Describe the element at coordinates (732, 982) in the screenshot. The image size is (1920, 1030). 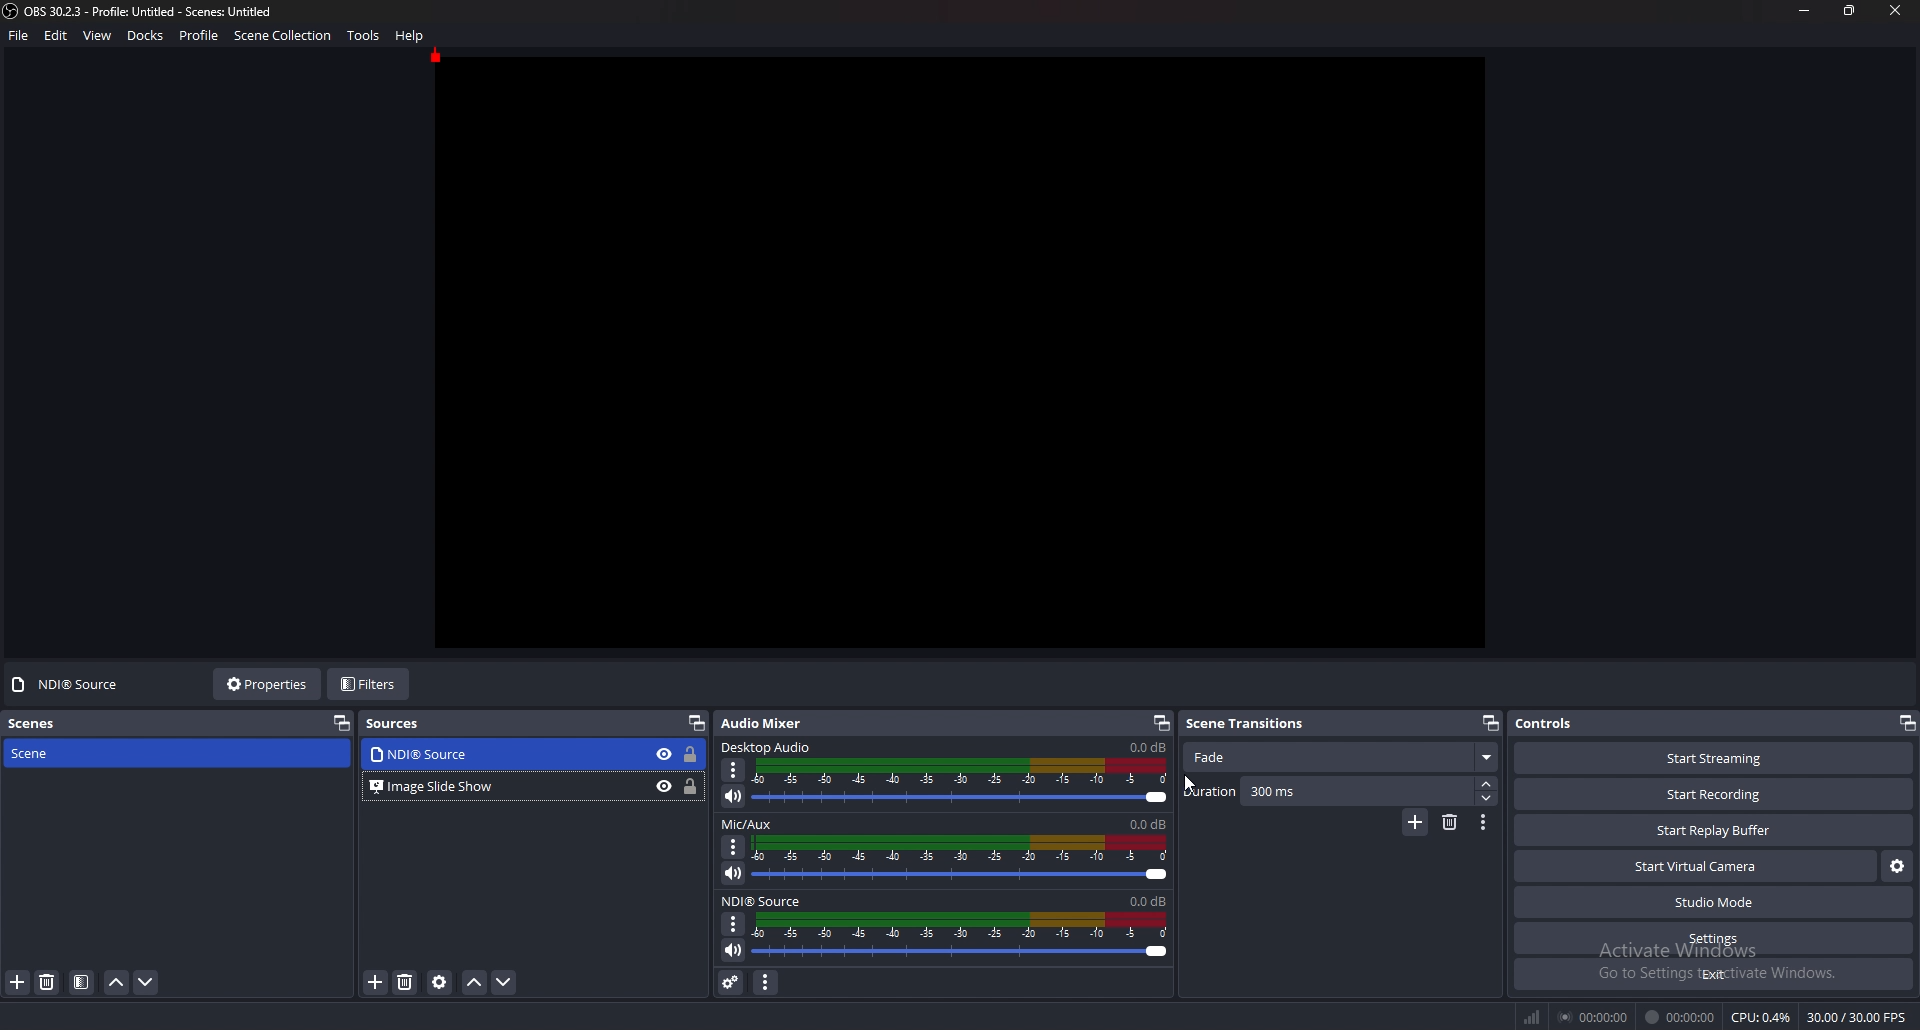
I see `advanced audio properties` at that location.